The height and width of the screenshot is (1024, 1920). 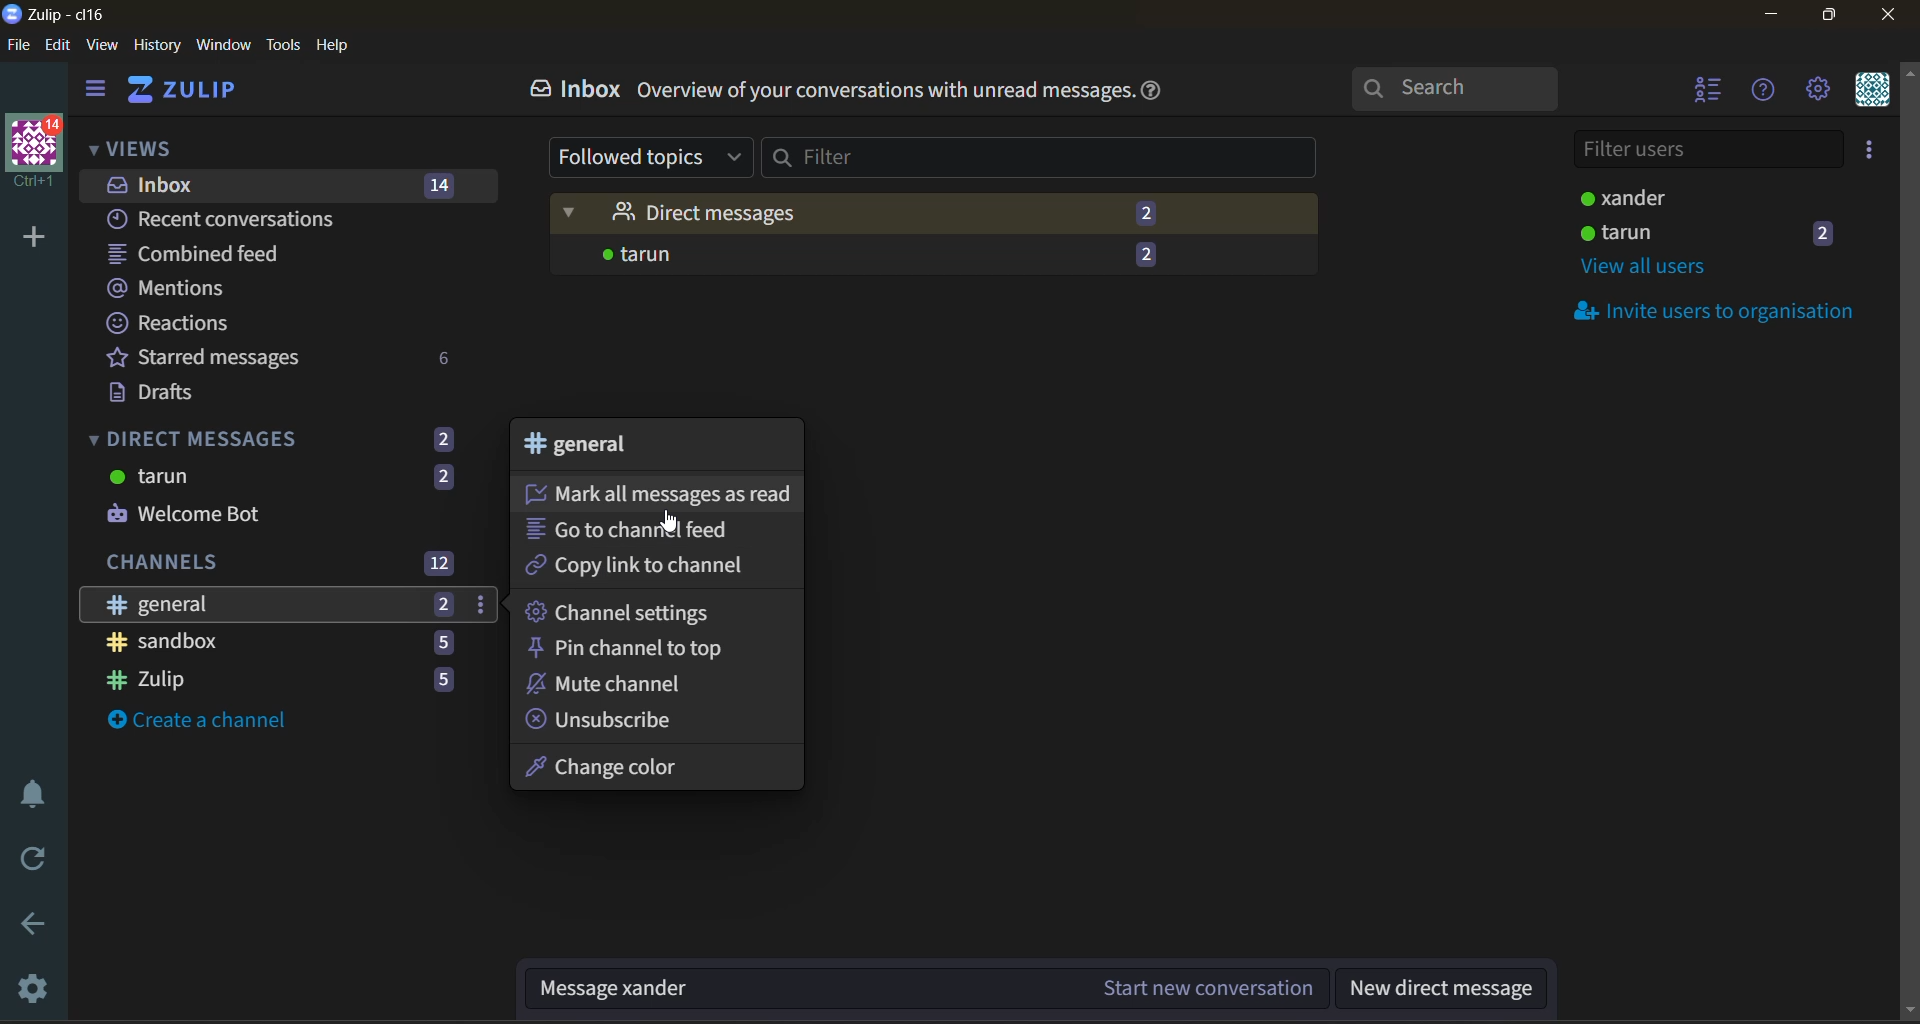 I want to click on application logo and name, so click(x=61, y=16).